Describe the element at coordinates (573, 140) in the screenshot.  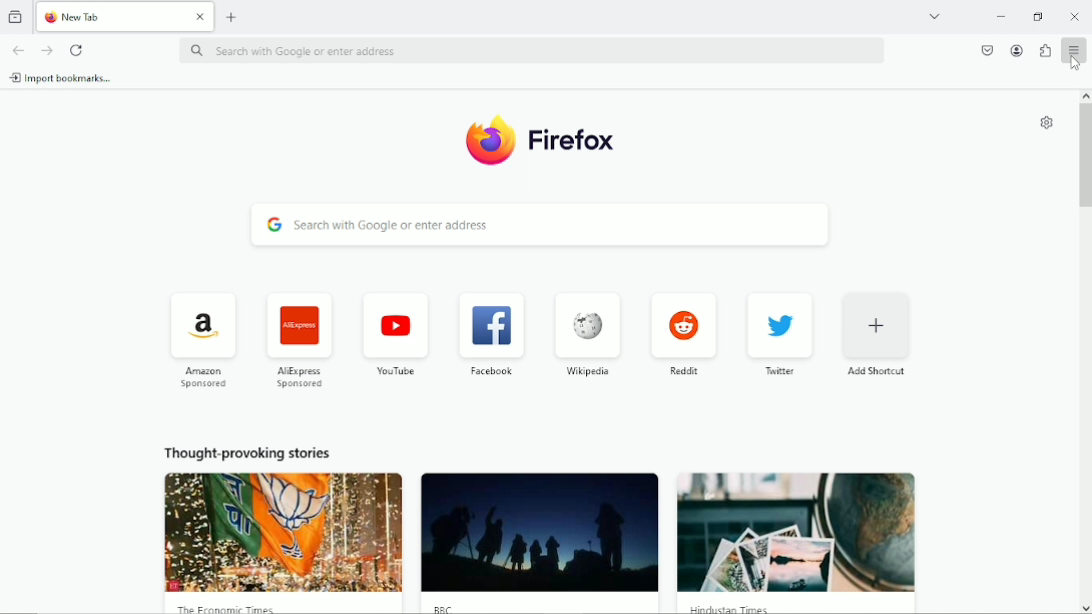
I see `Firefox` at that location.